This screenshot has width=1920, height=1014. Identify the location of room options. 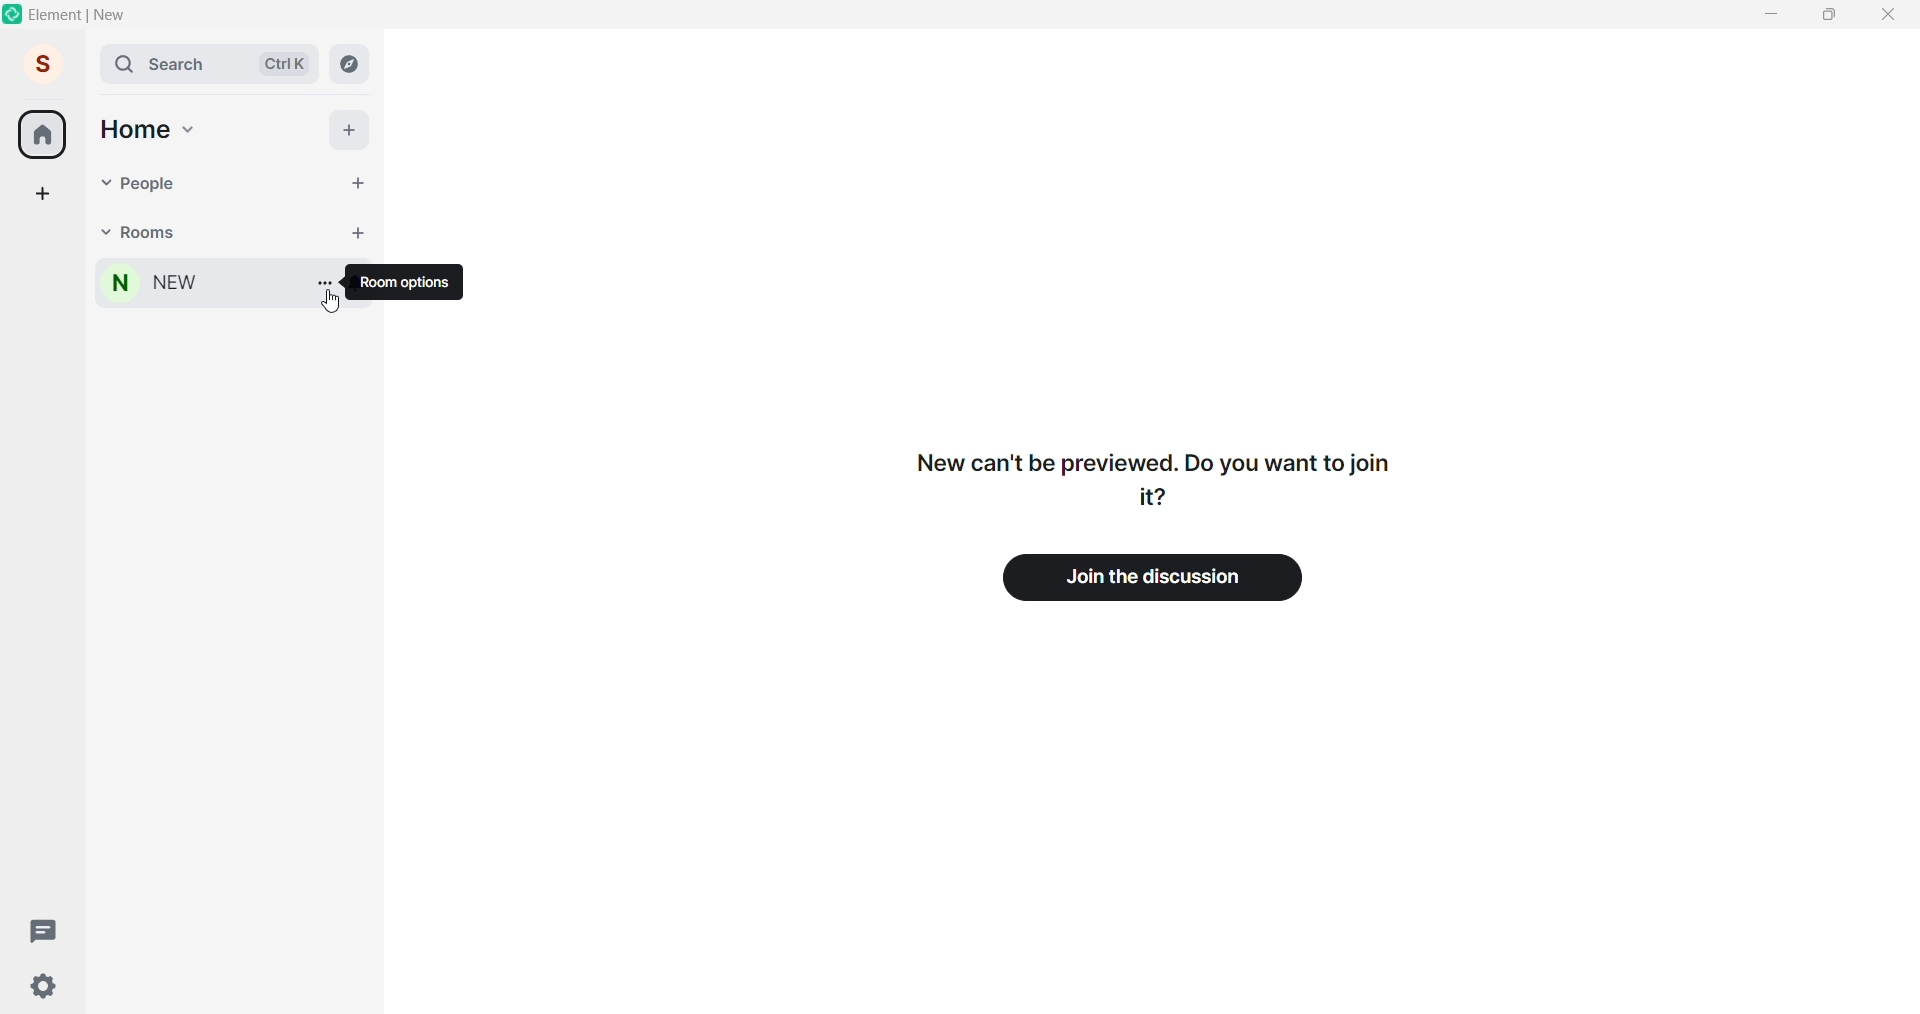
(323, 282).